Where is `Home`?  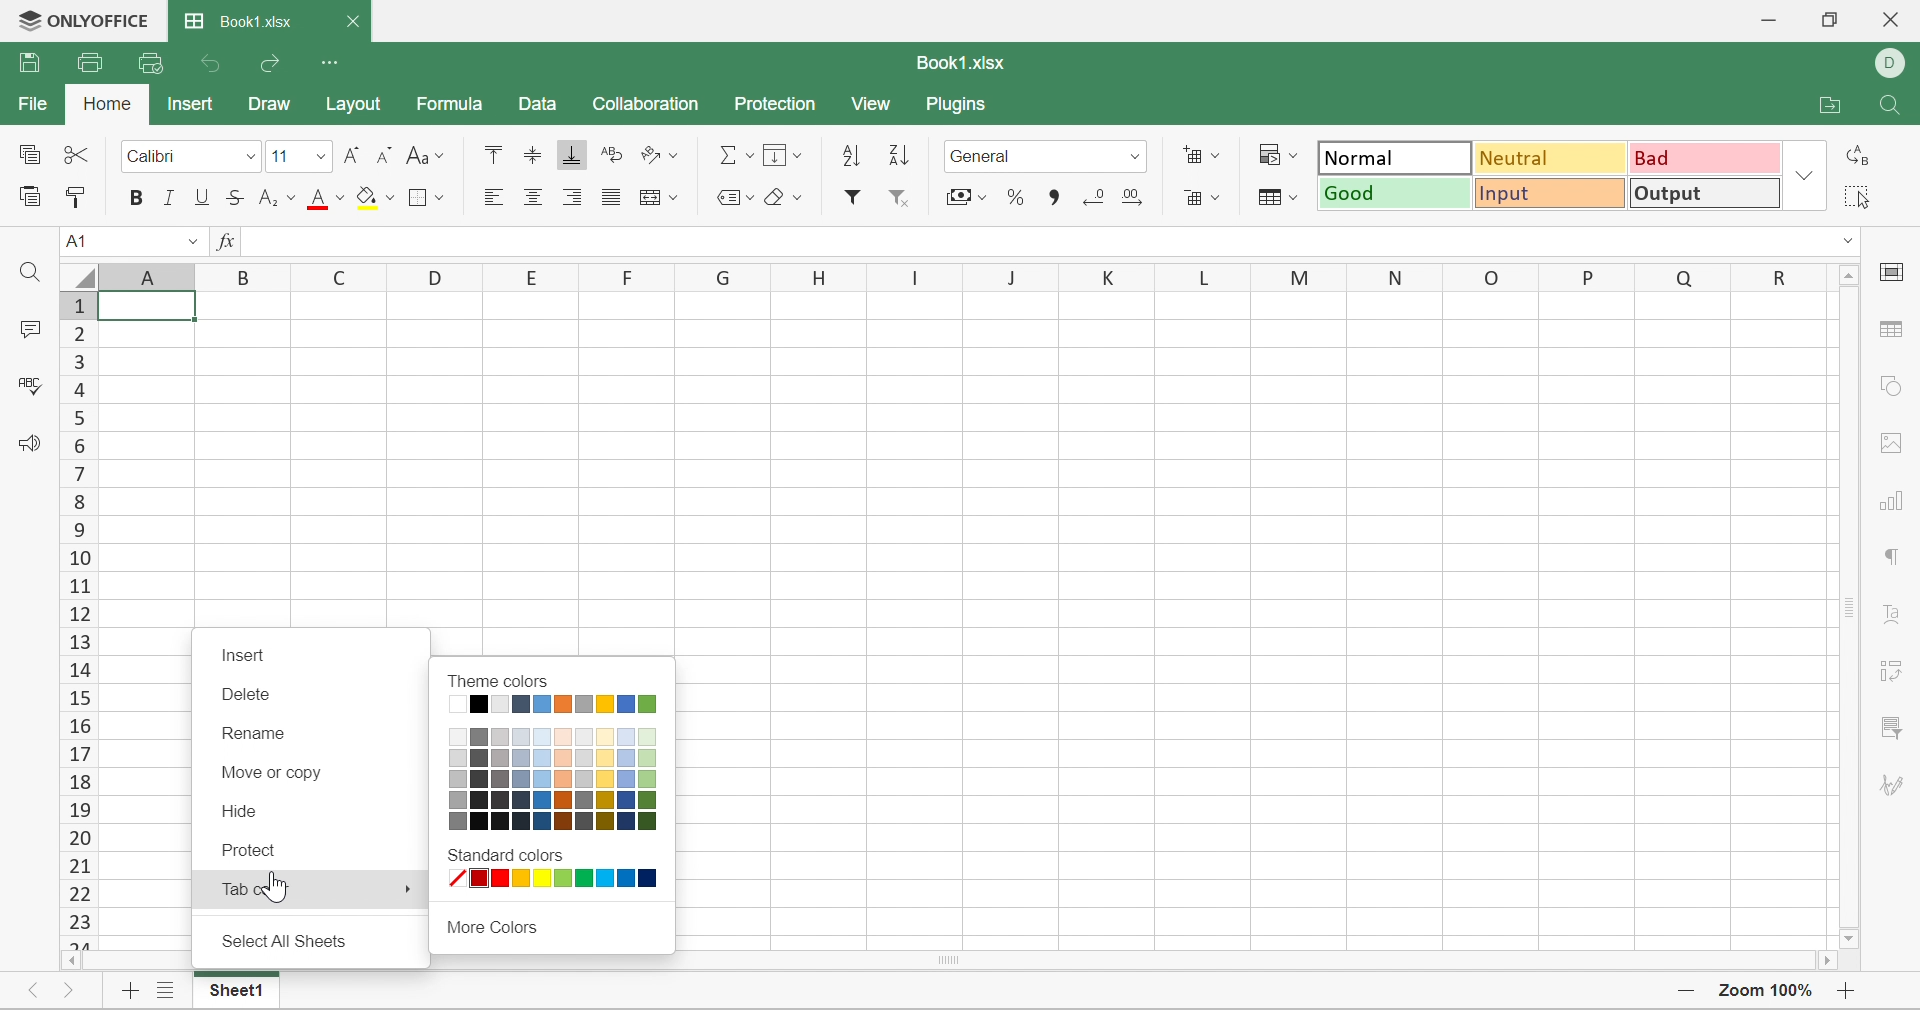
Home is located at coordinates (107, 104).